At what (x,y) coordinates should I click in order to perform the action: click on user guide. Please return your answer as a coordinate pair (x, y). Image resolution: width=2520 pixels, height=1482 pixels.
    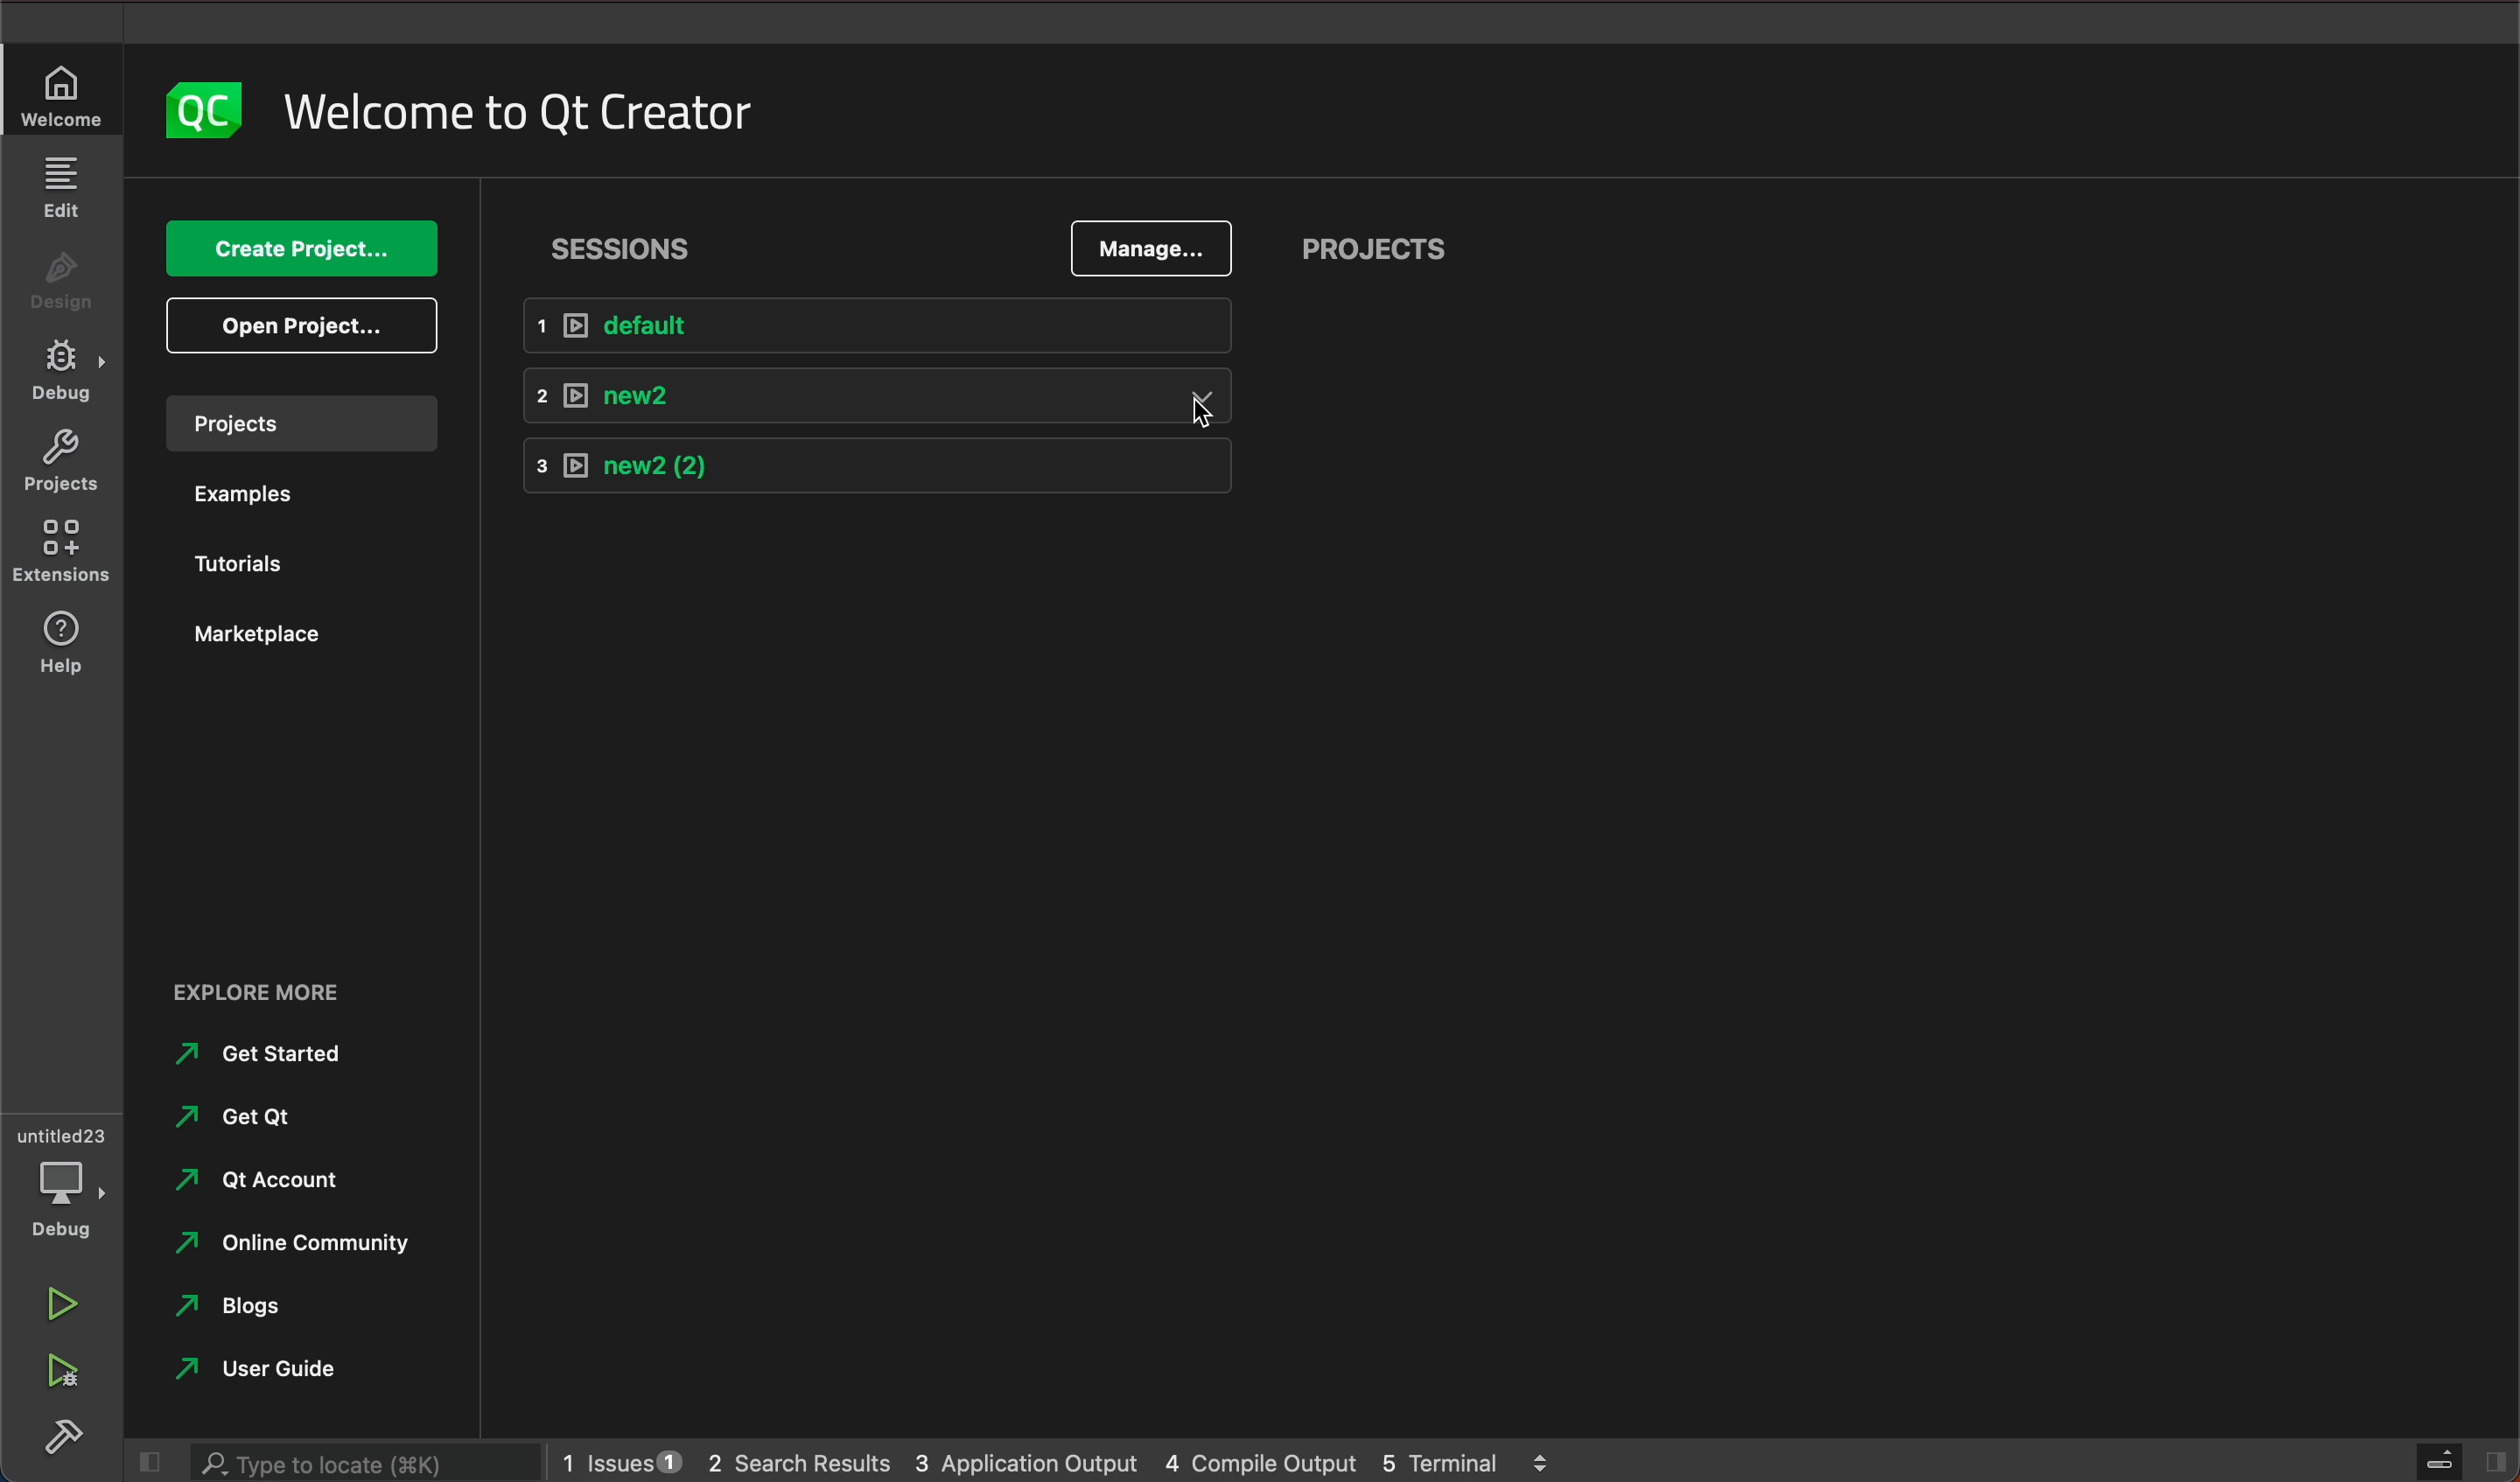
    Looking at the image, I should click on (271, 1372).